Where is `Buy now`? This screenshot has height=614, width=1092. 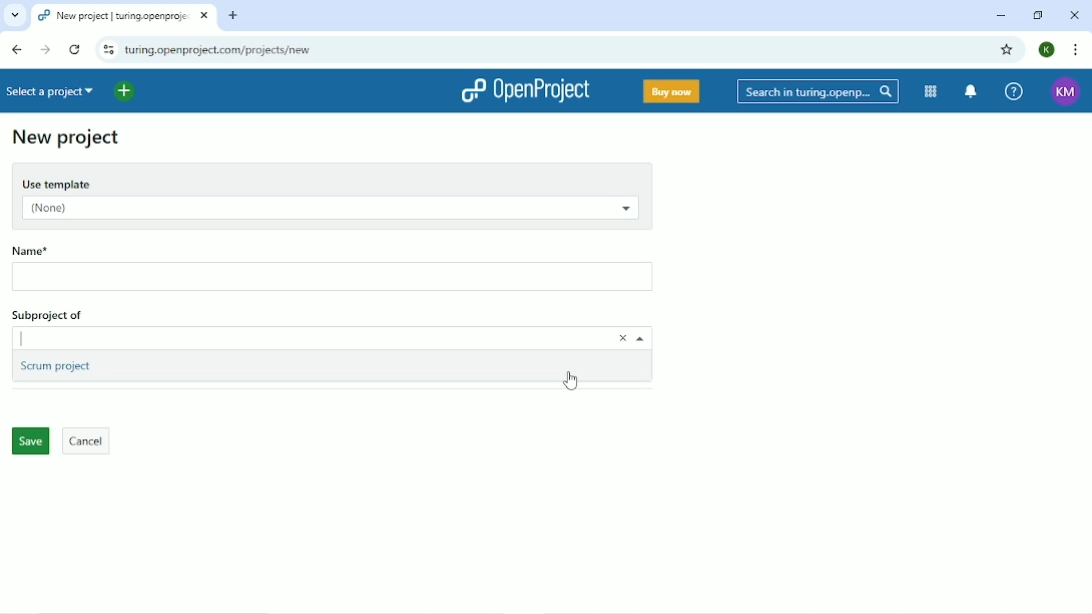
Buy now is located at coordinates (670, 93).